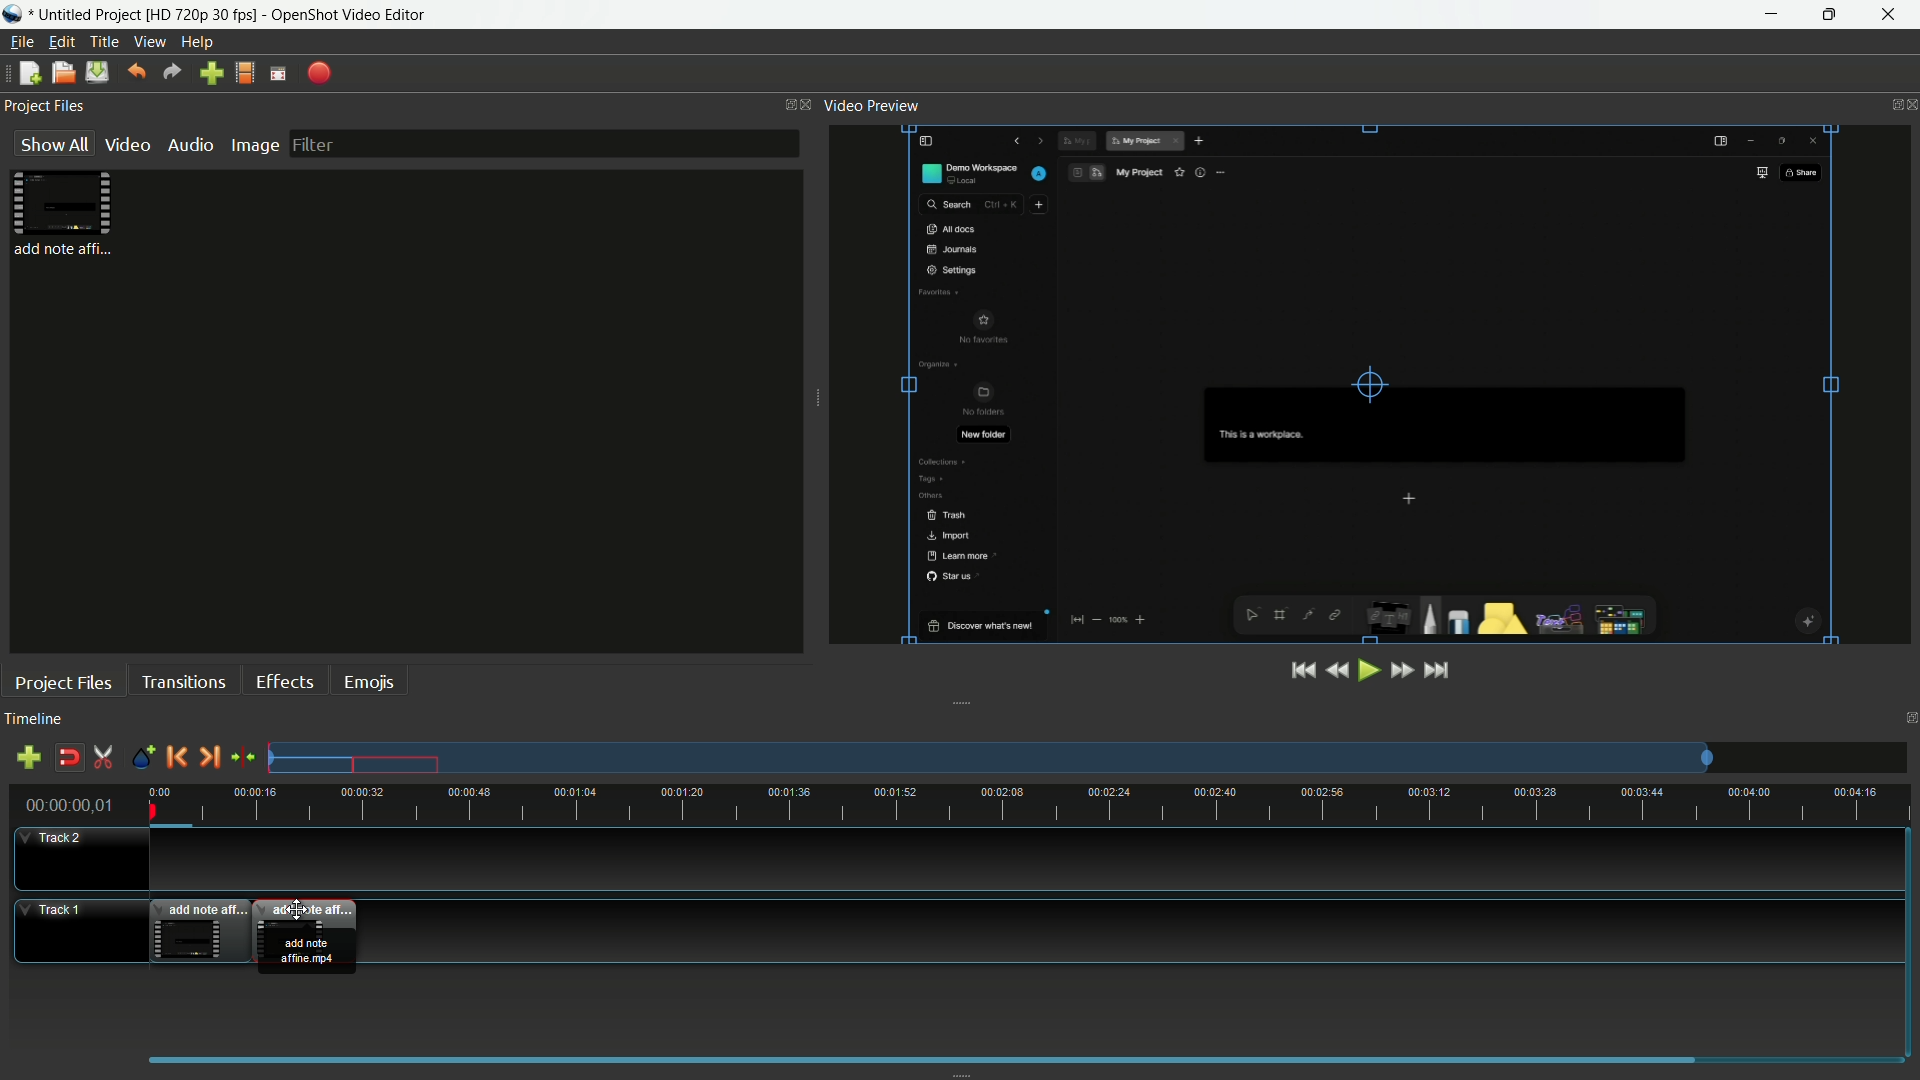  I want to click on rewind, so click(1335, 671).